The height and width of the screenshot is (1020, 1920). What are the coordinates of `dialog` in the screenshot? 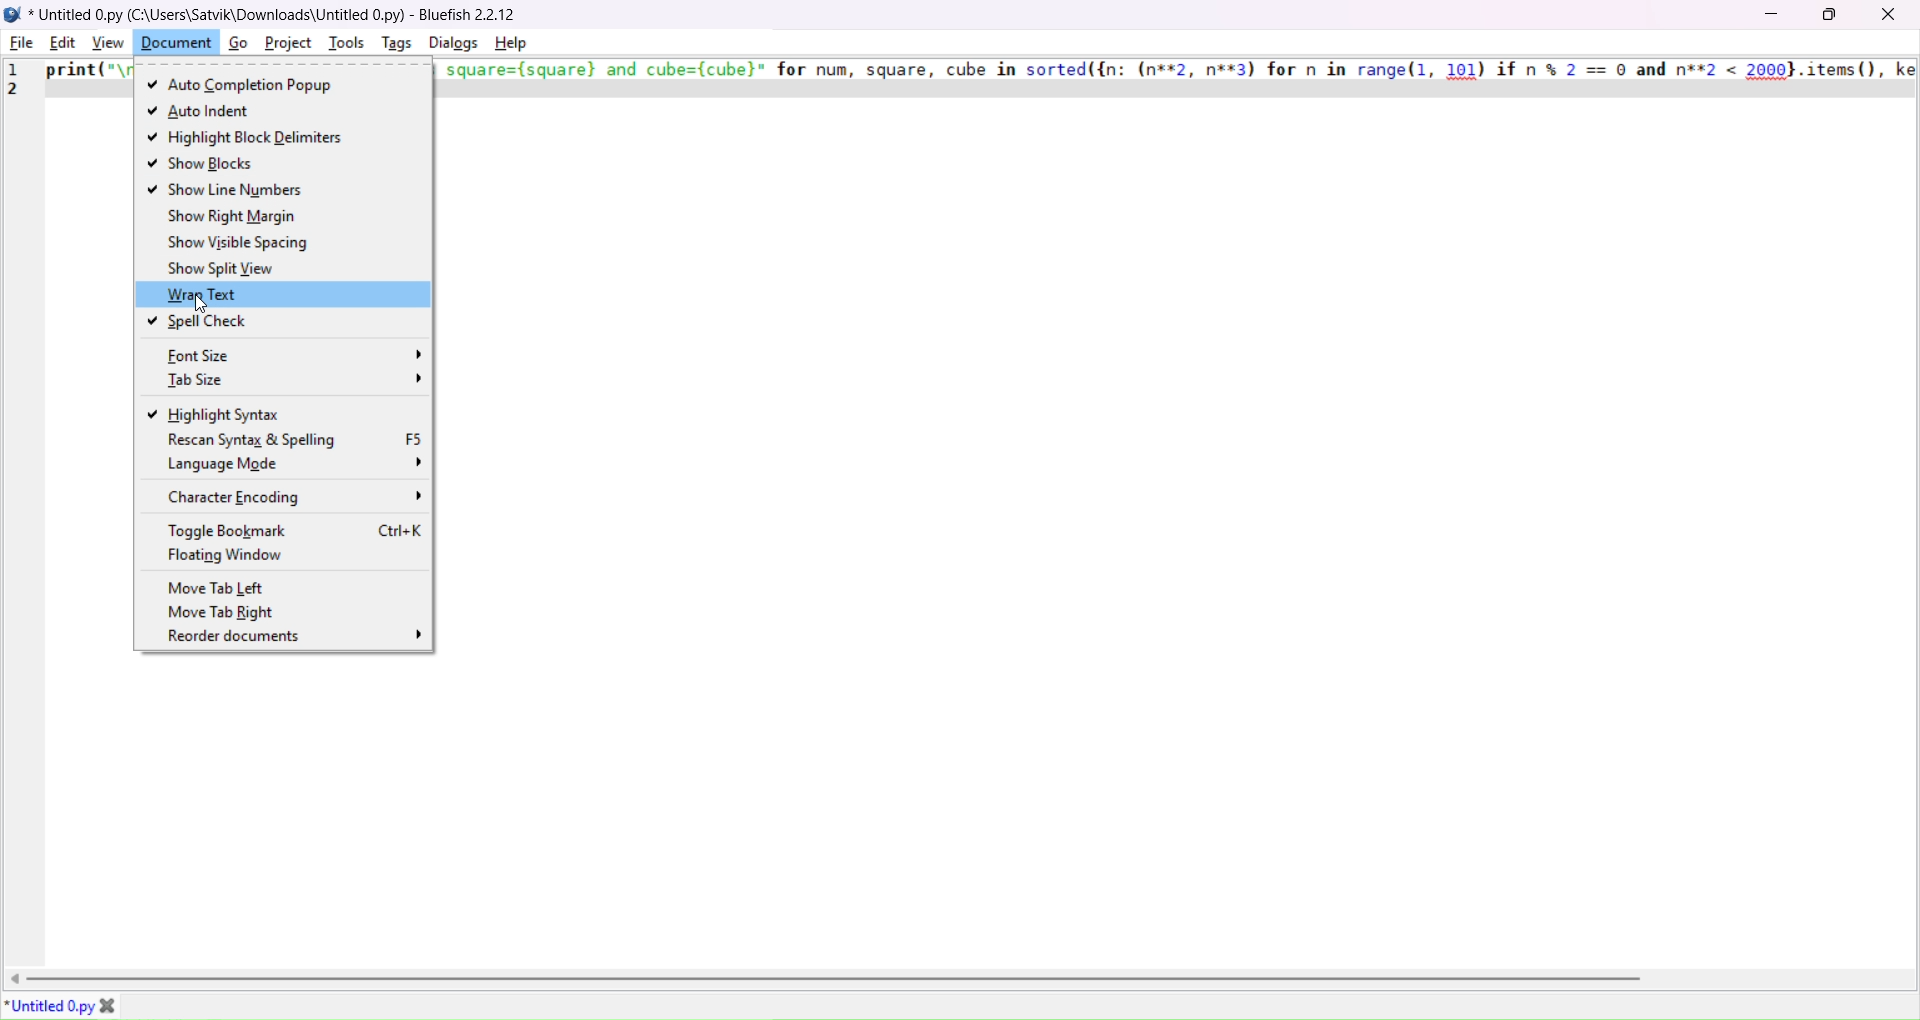 It's located at (452, 42).